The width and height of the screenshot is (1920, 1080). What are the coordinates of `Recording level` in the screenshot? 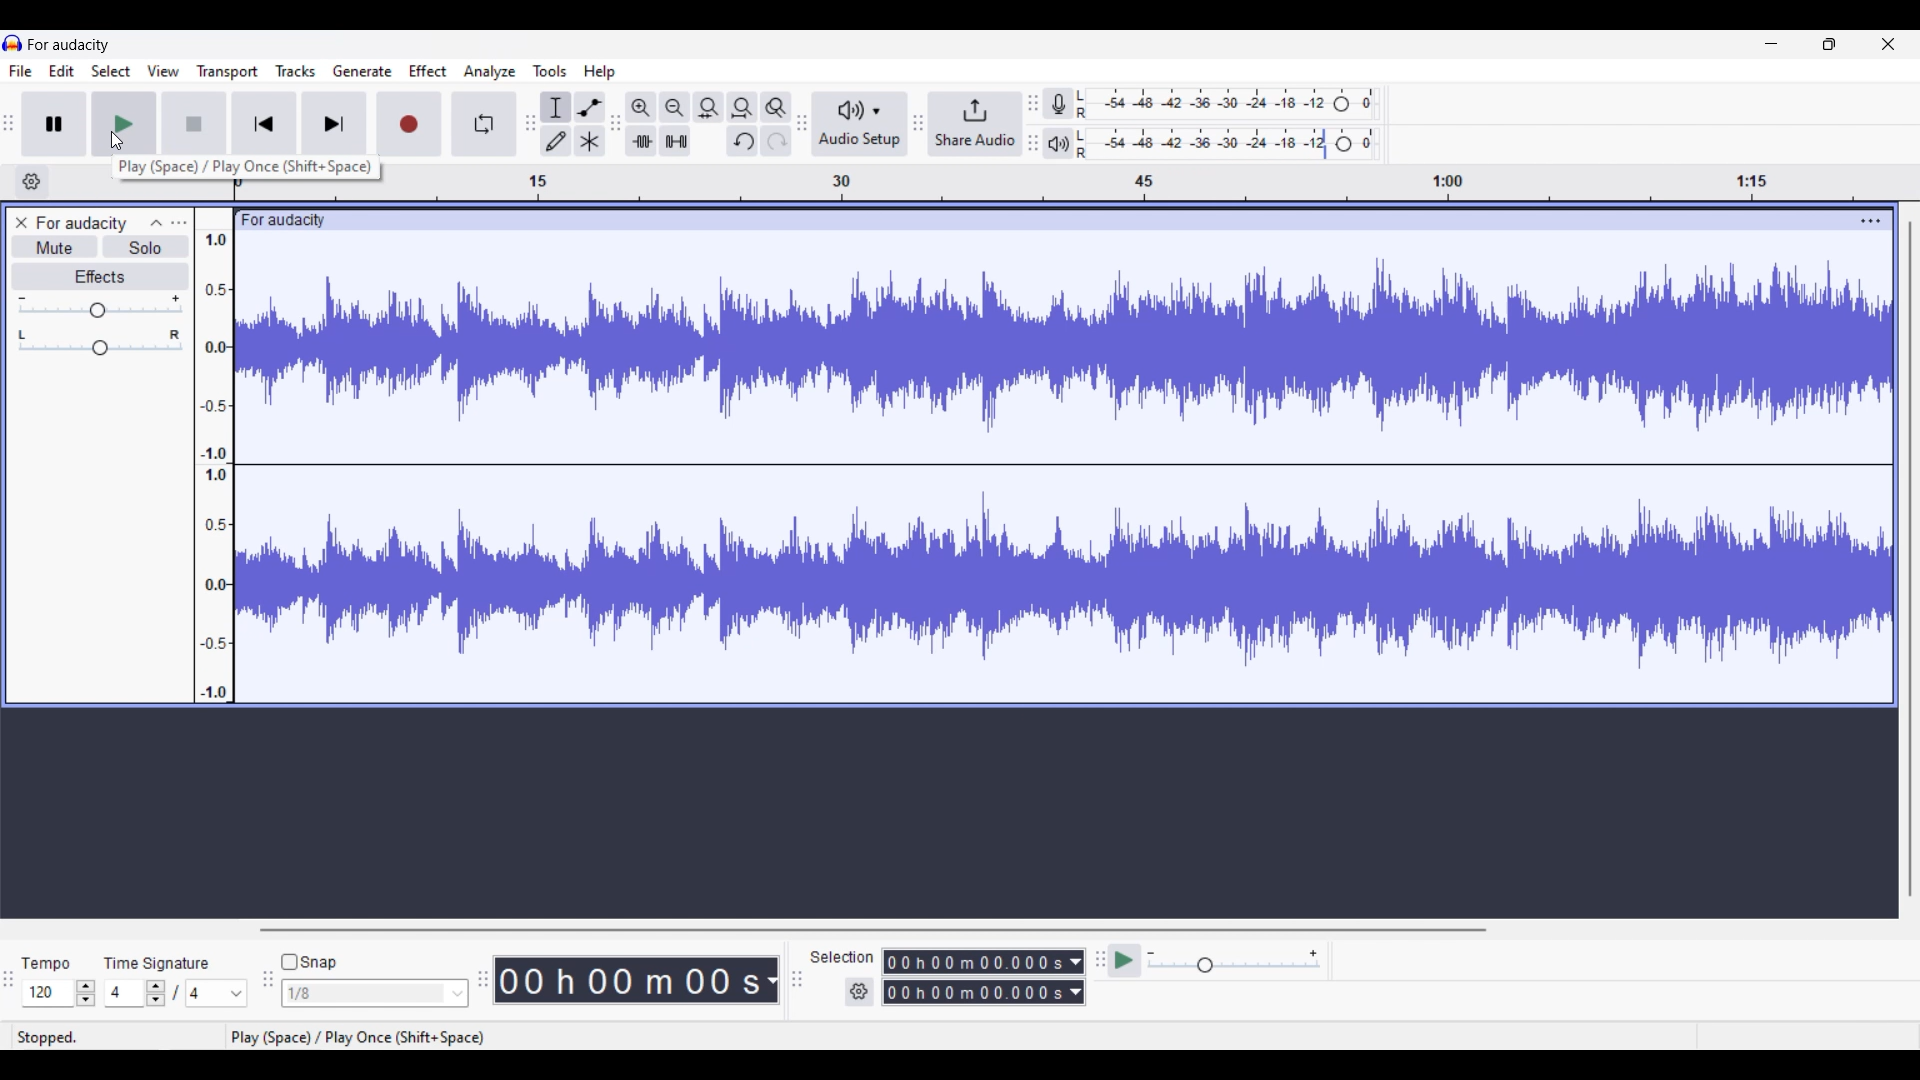 It's located at (1227, 104).